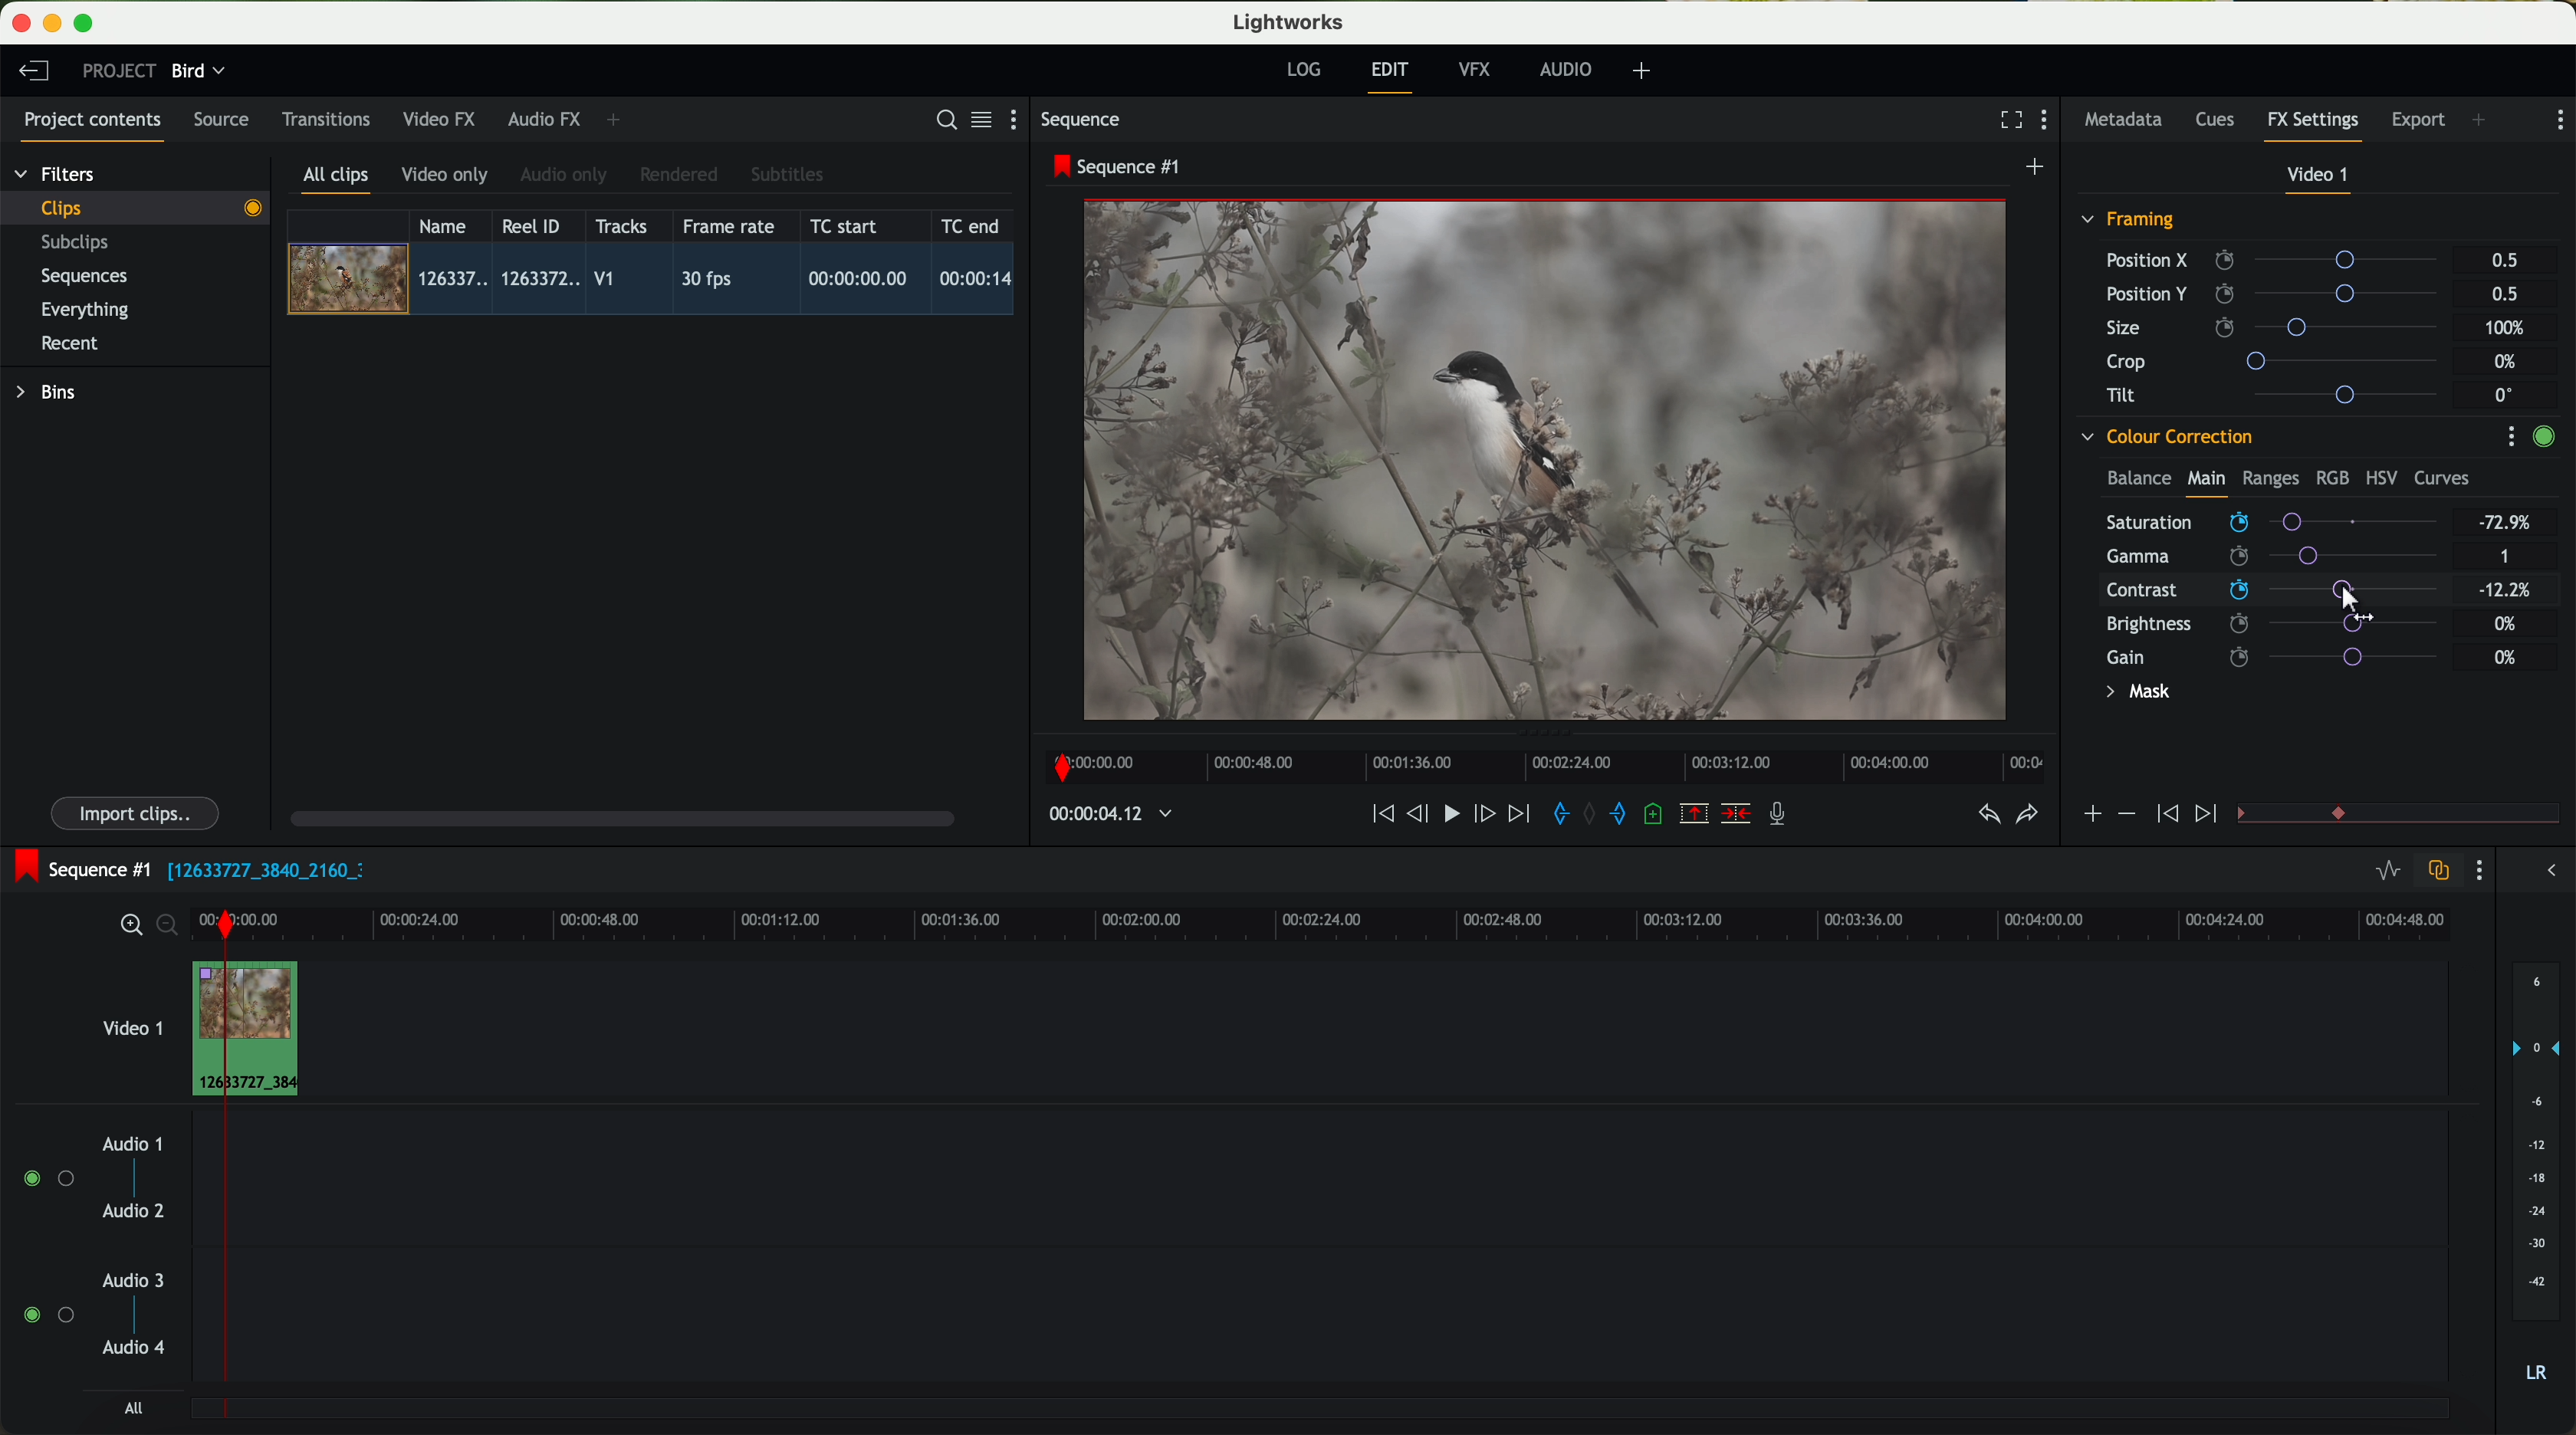 This screenshot has height=1435, width=2576. Describe the element at coordinates (2139, 480) in the screenshot. I see `balance` at that location.